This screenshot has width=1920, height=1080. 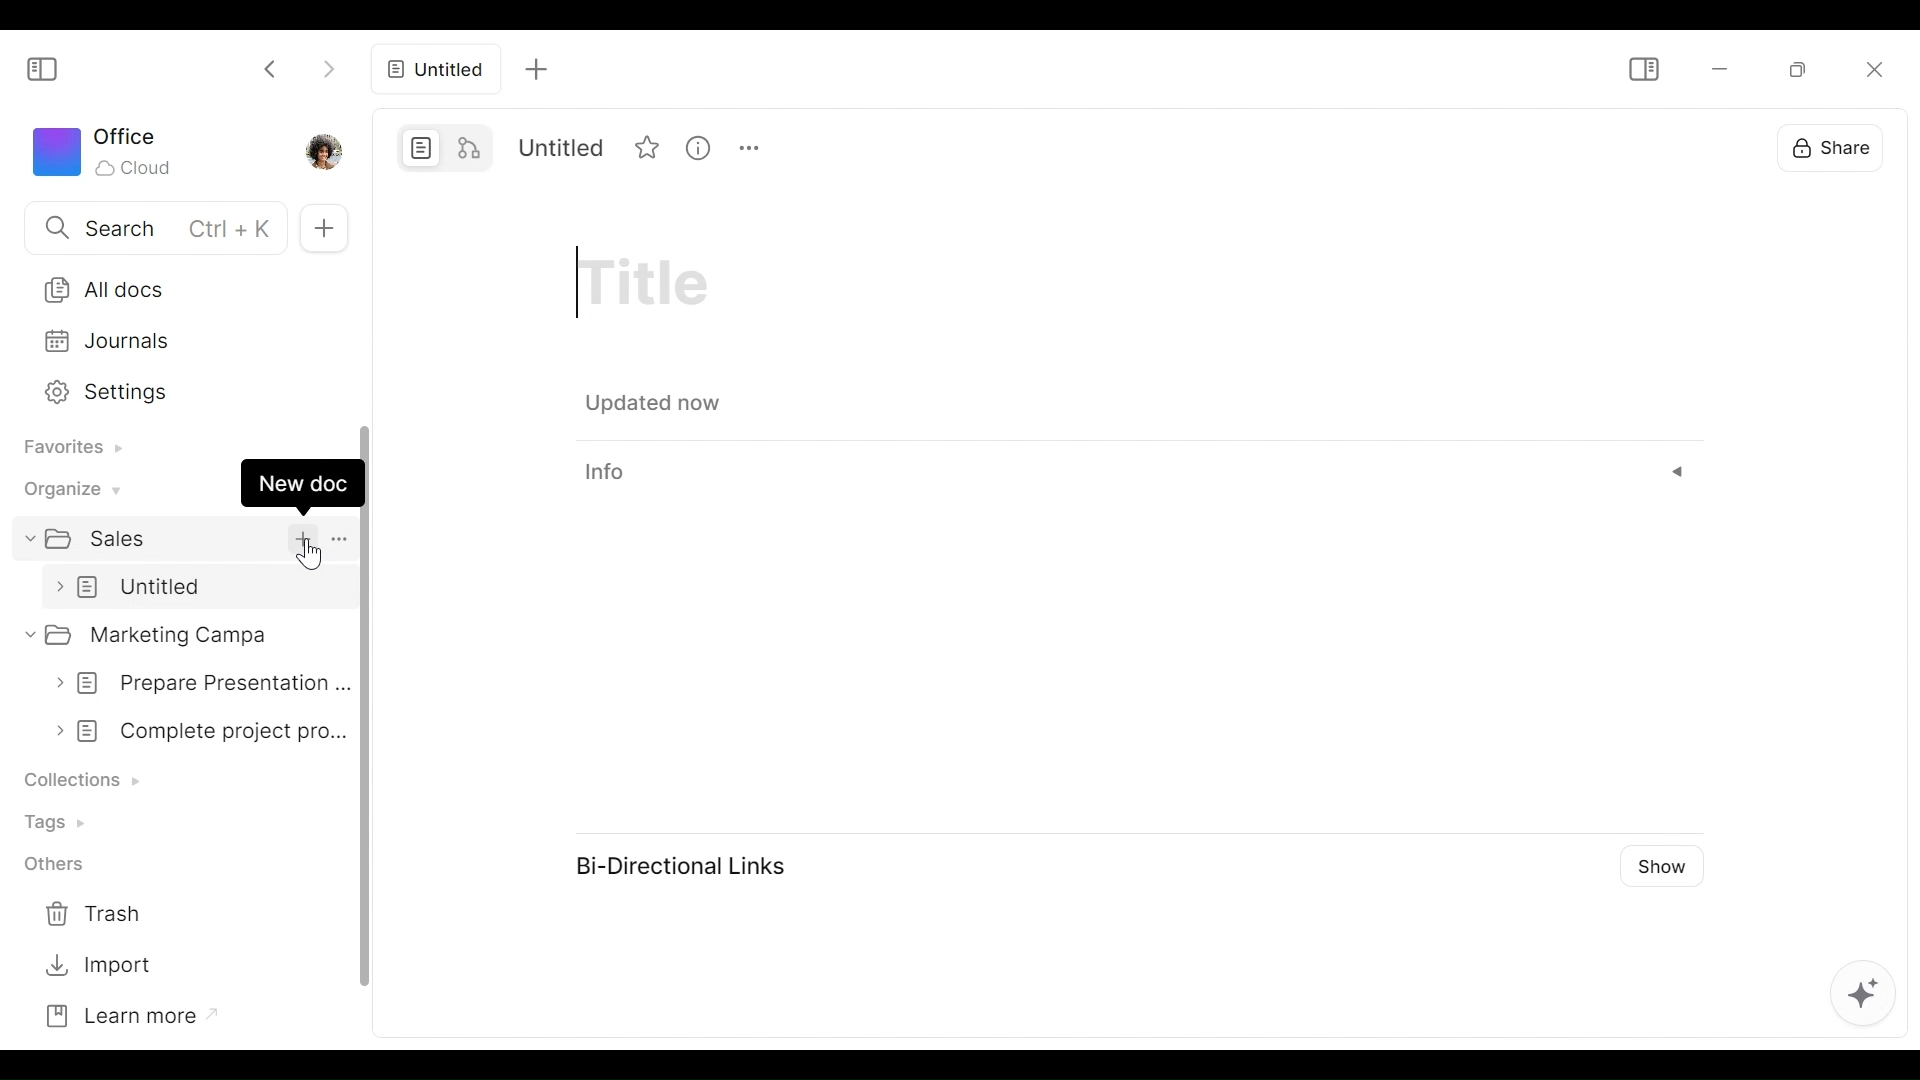 I want to click on Profile photo, so click(x=331, y=150).